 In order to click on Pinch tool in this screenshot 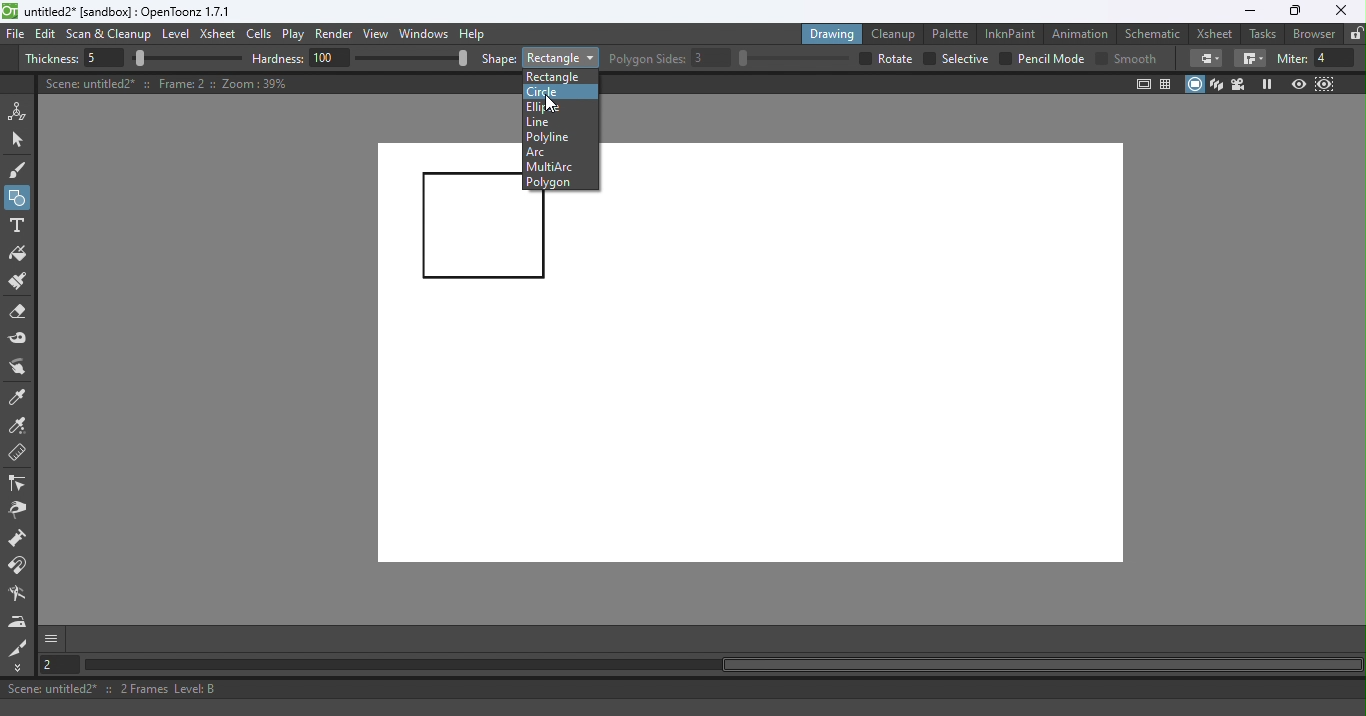, I will do `click(17, 513)`.